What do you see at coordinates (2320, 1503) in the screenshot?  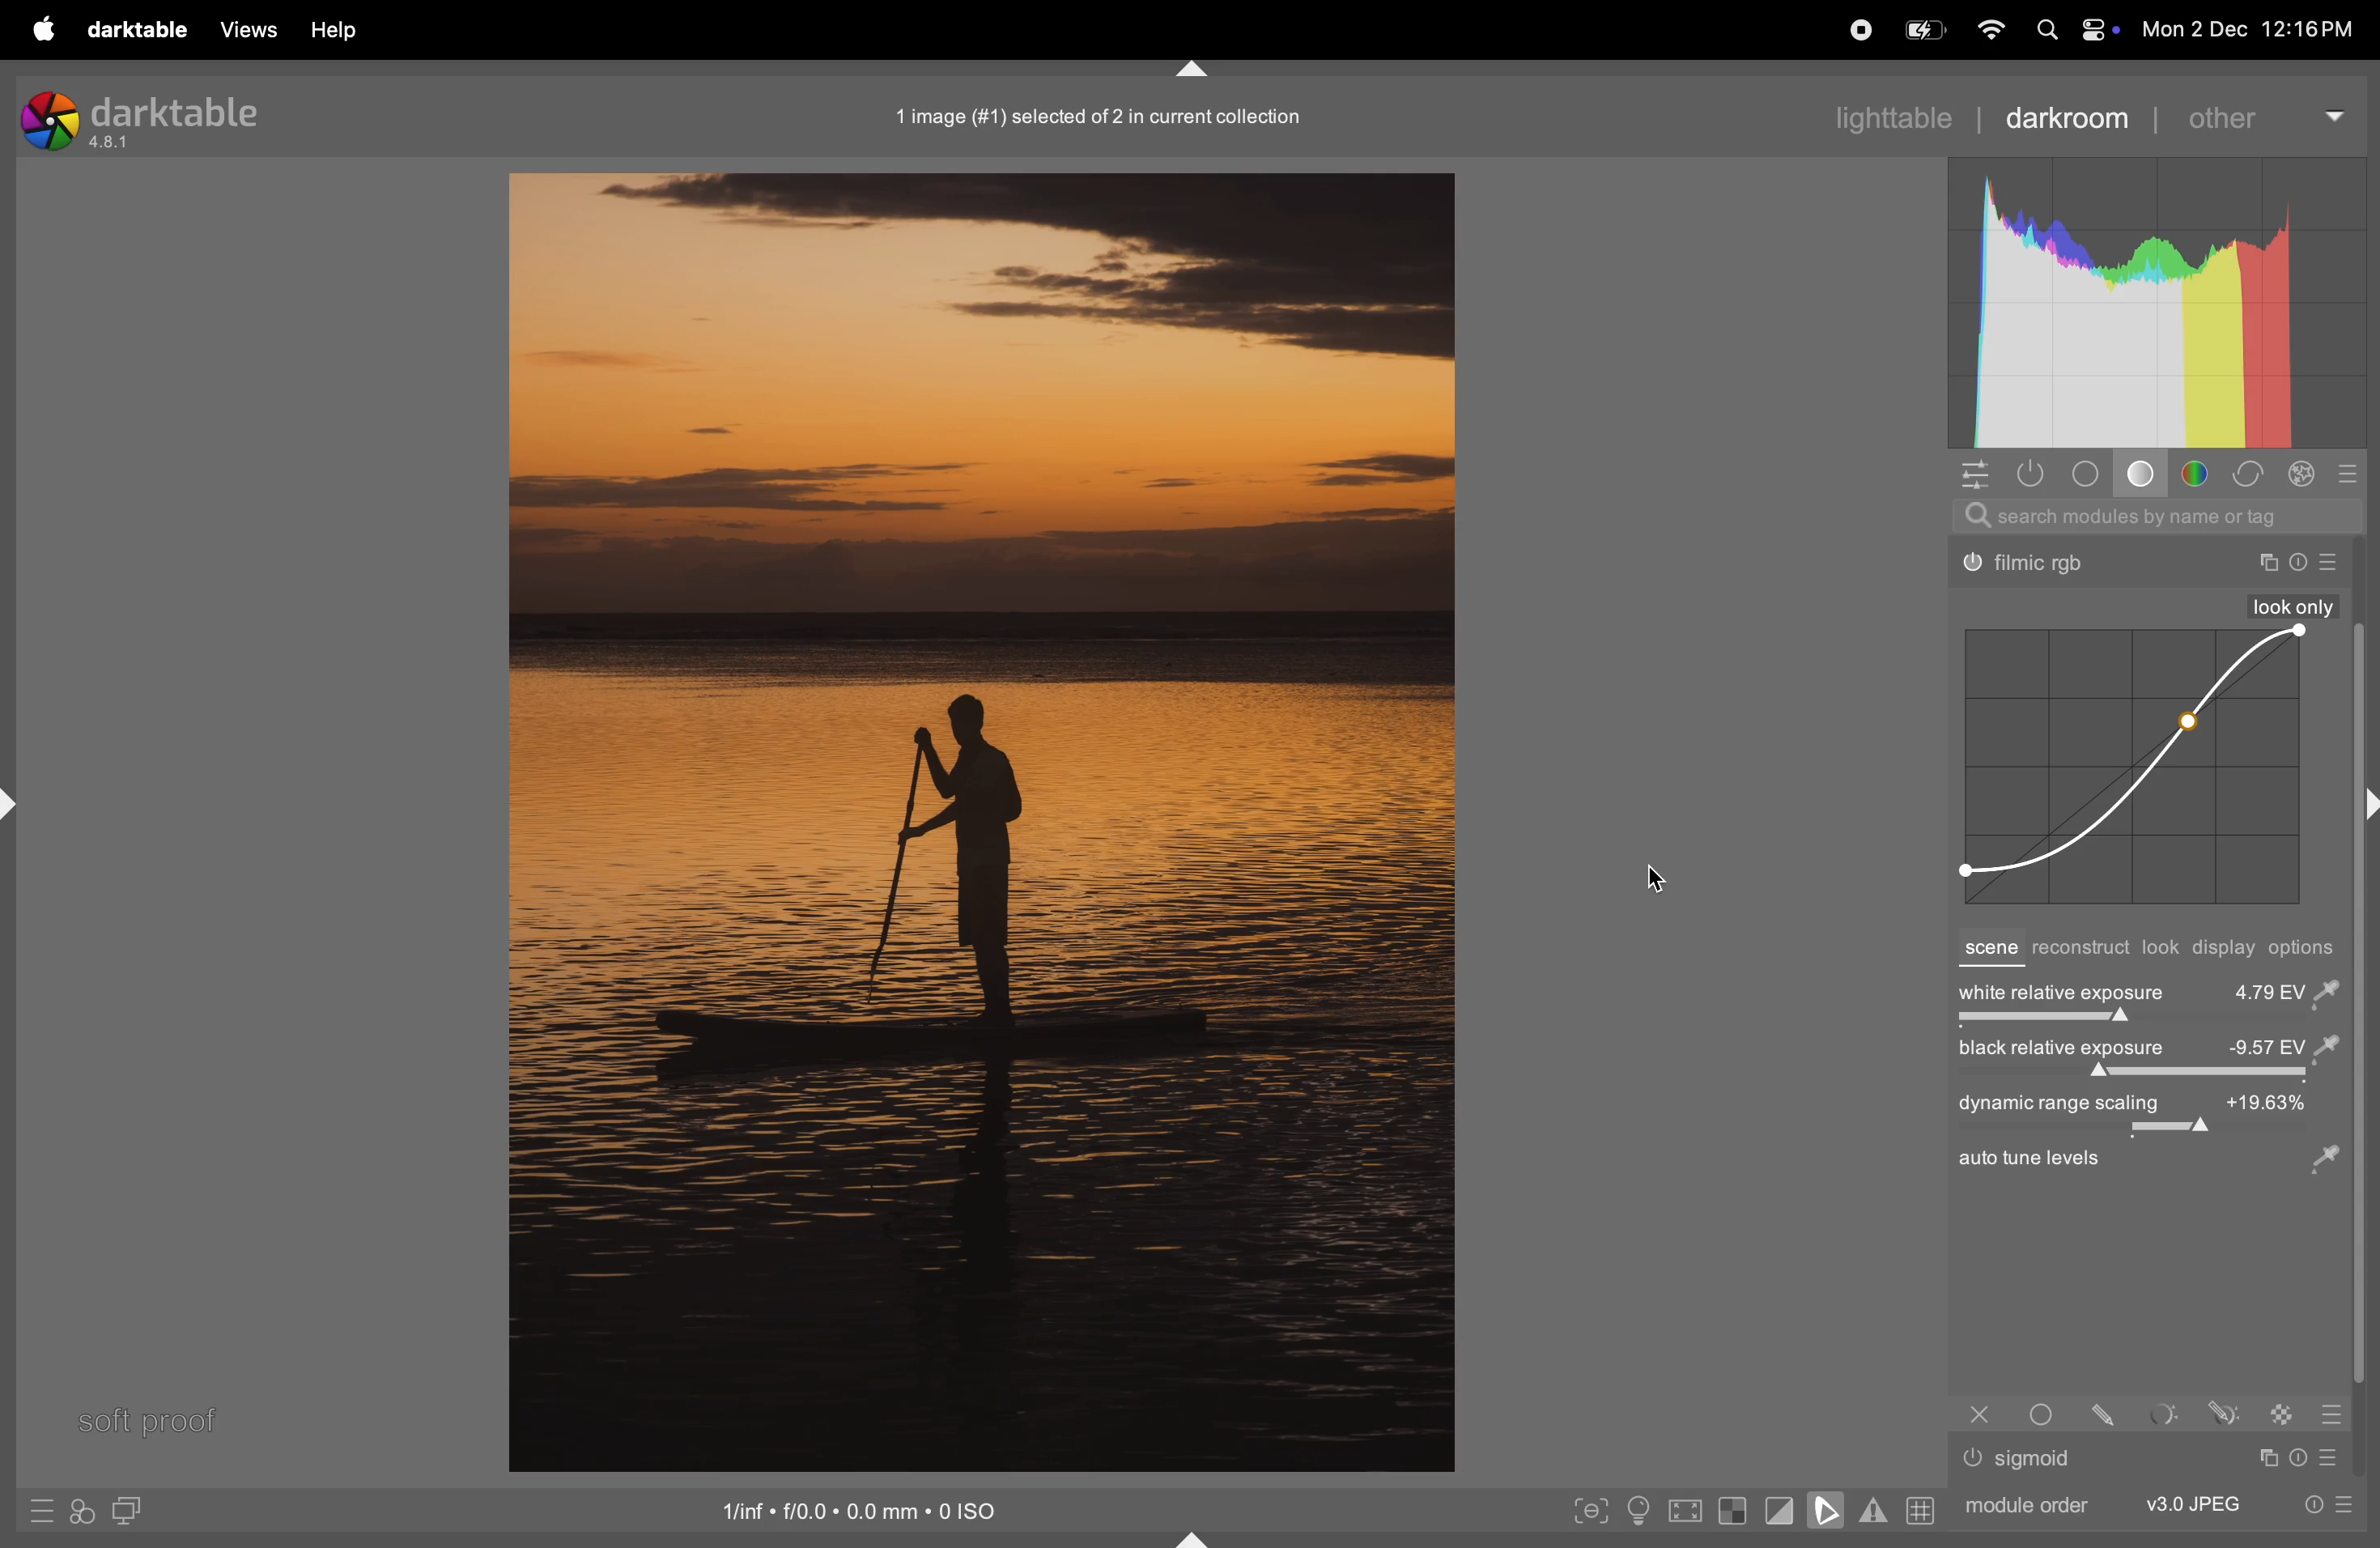 I see `quick acess to presets` at bounding box center [2320, 1503].